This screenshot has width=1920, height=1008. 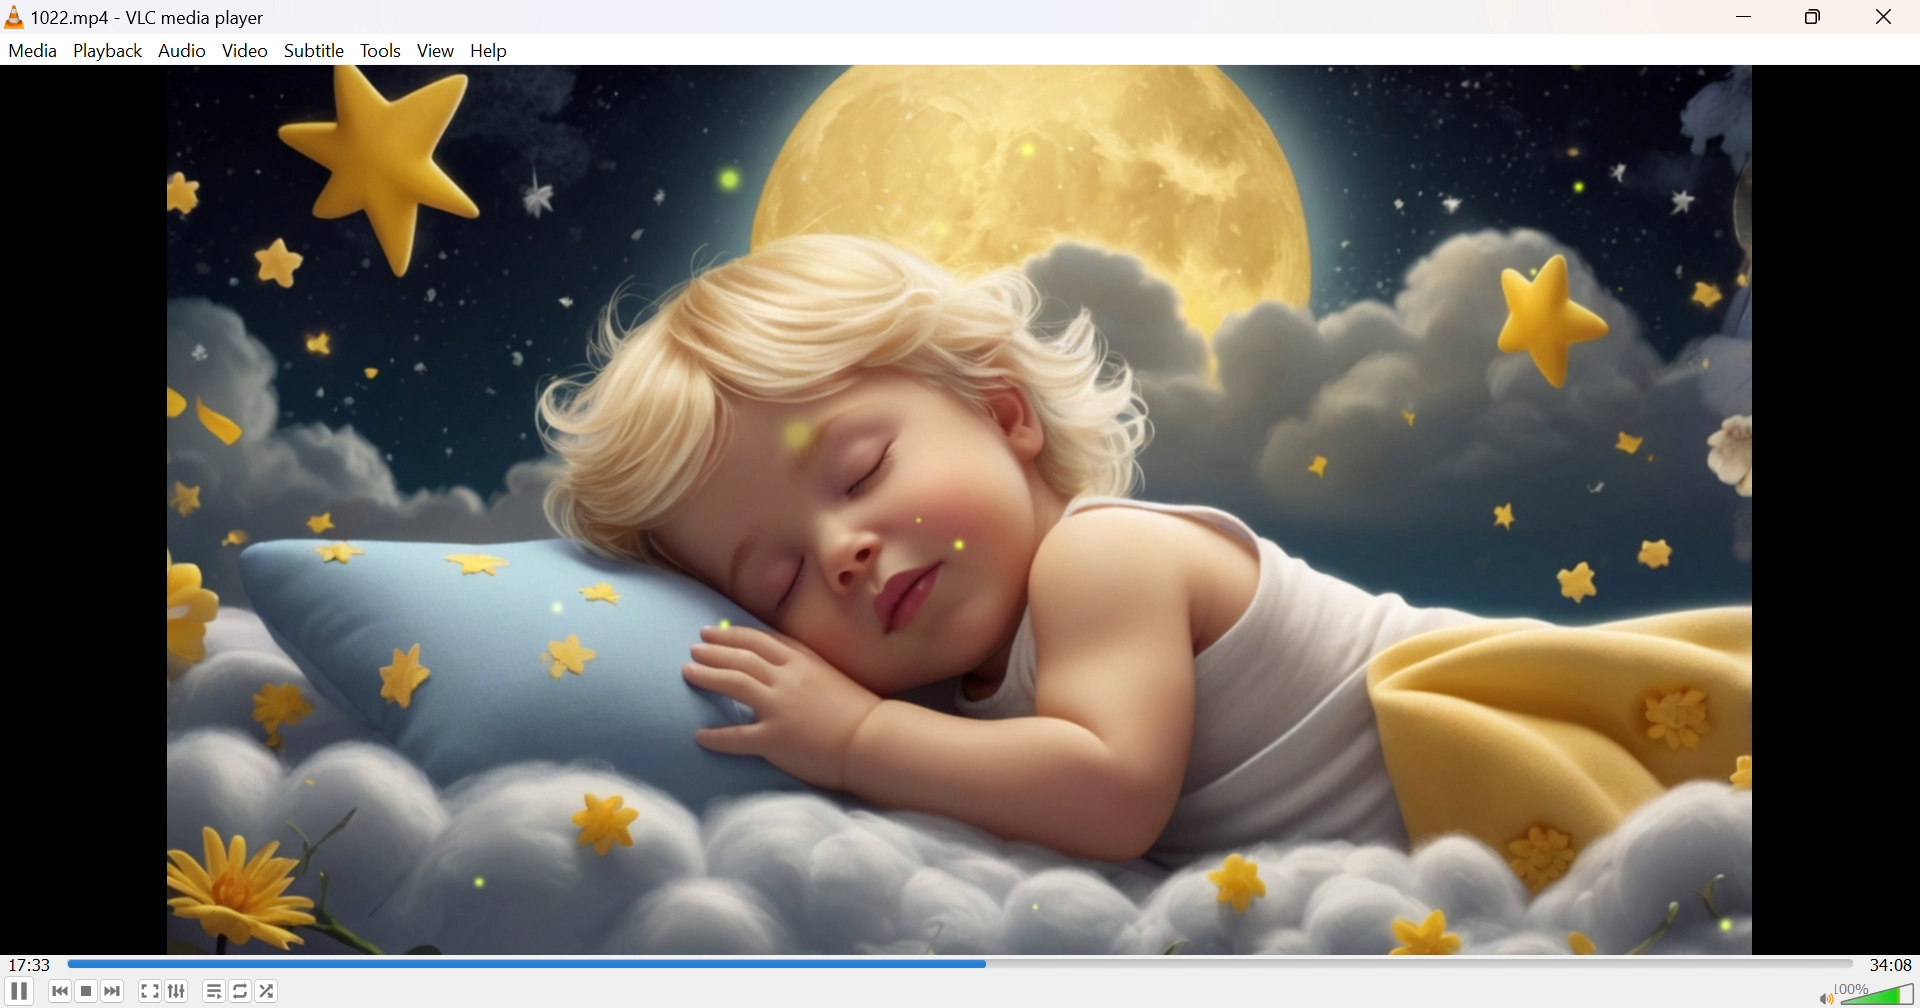 I want to click on View, so click(x=437, y=50).